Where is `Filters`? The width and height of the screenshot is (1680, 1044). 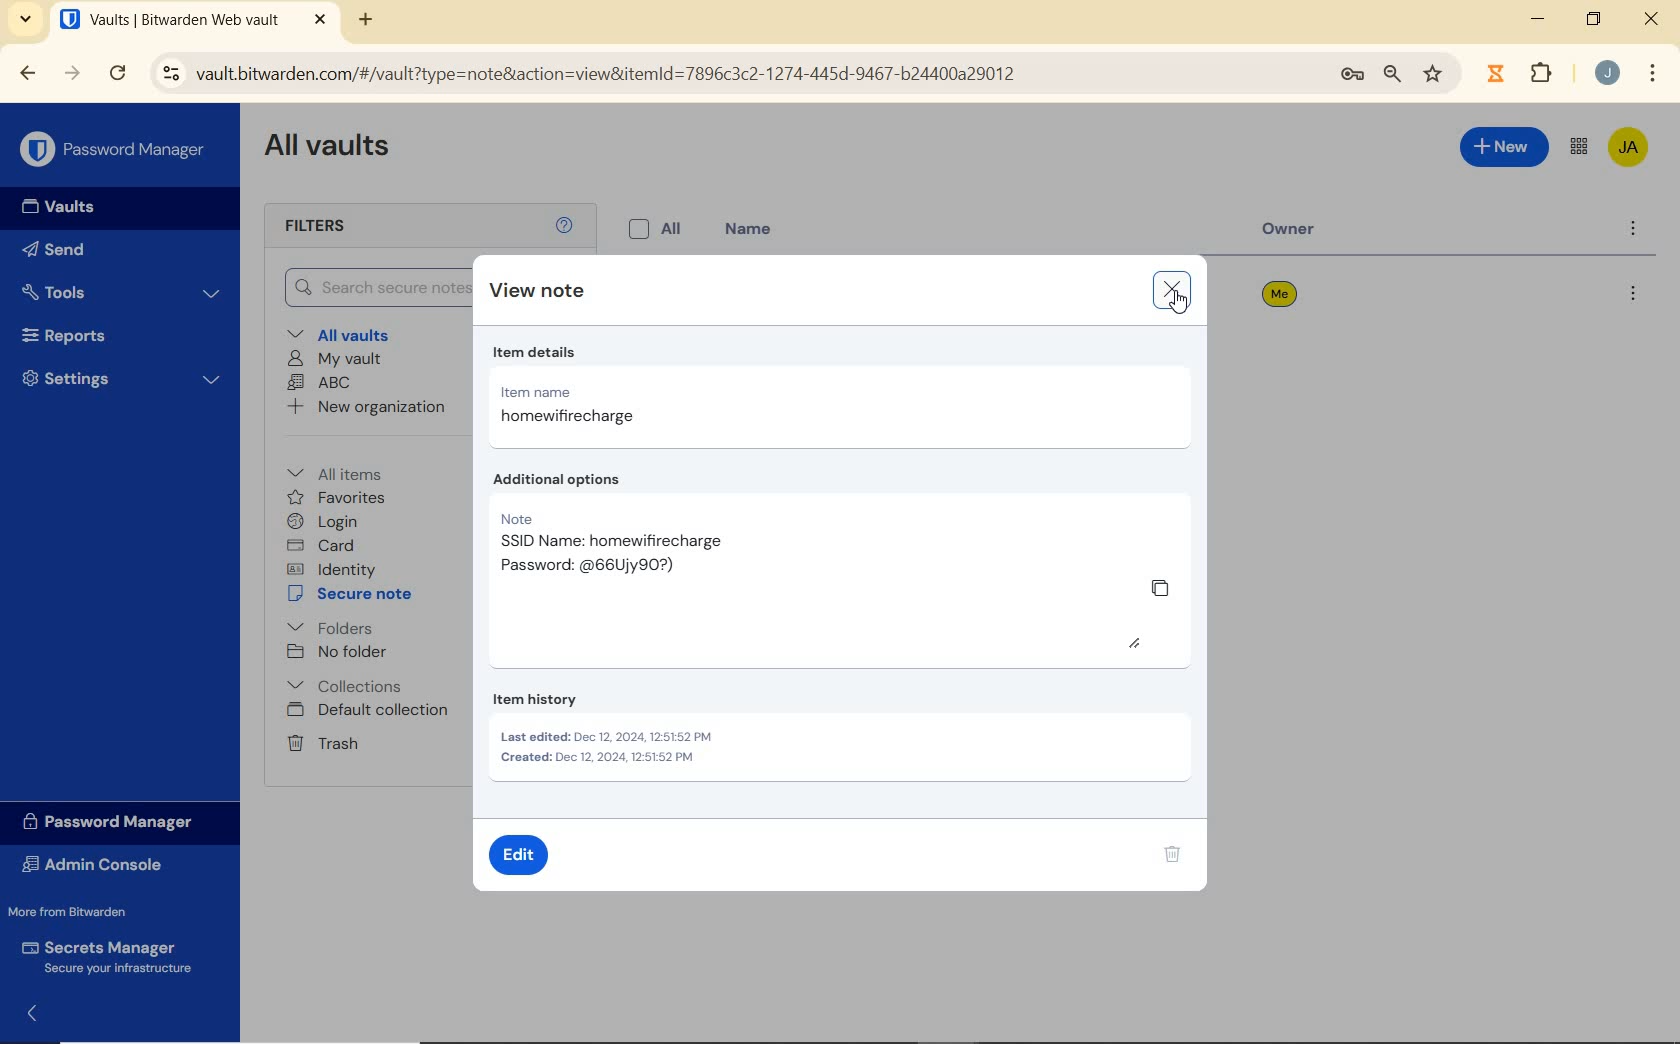 Filters is located at coordinates (338, 227).